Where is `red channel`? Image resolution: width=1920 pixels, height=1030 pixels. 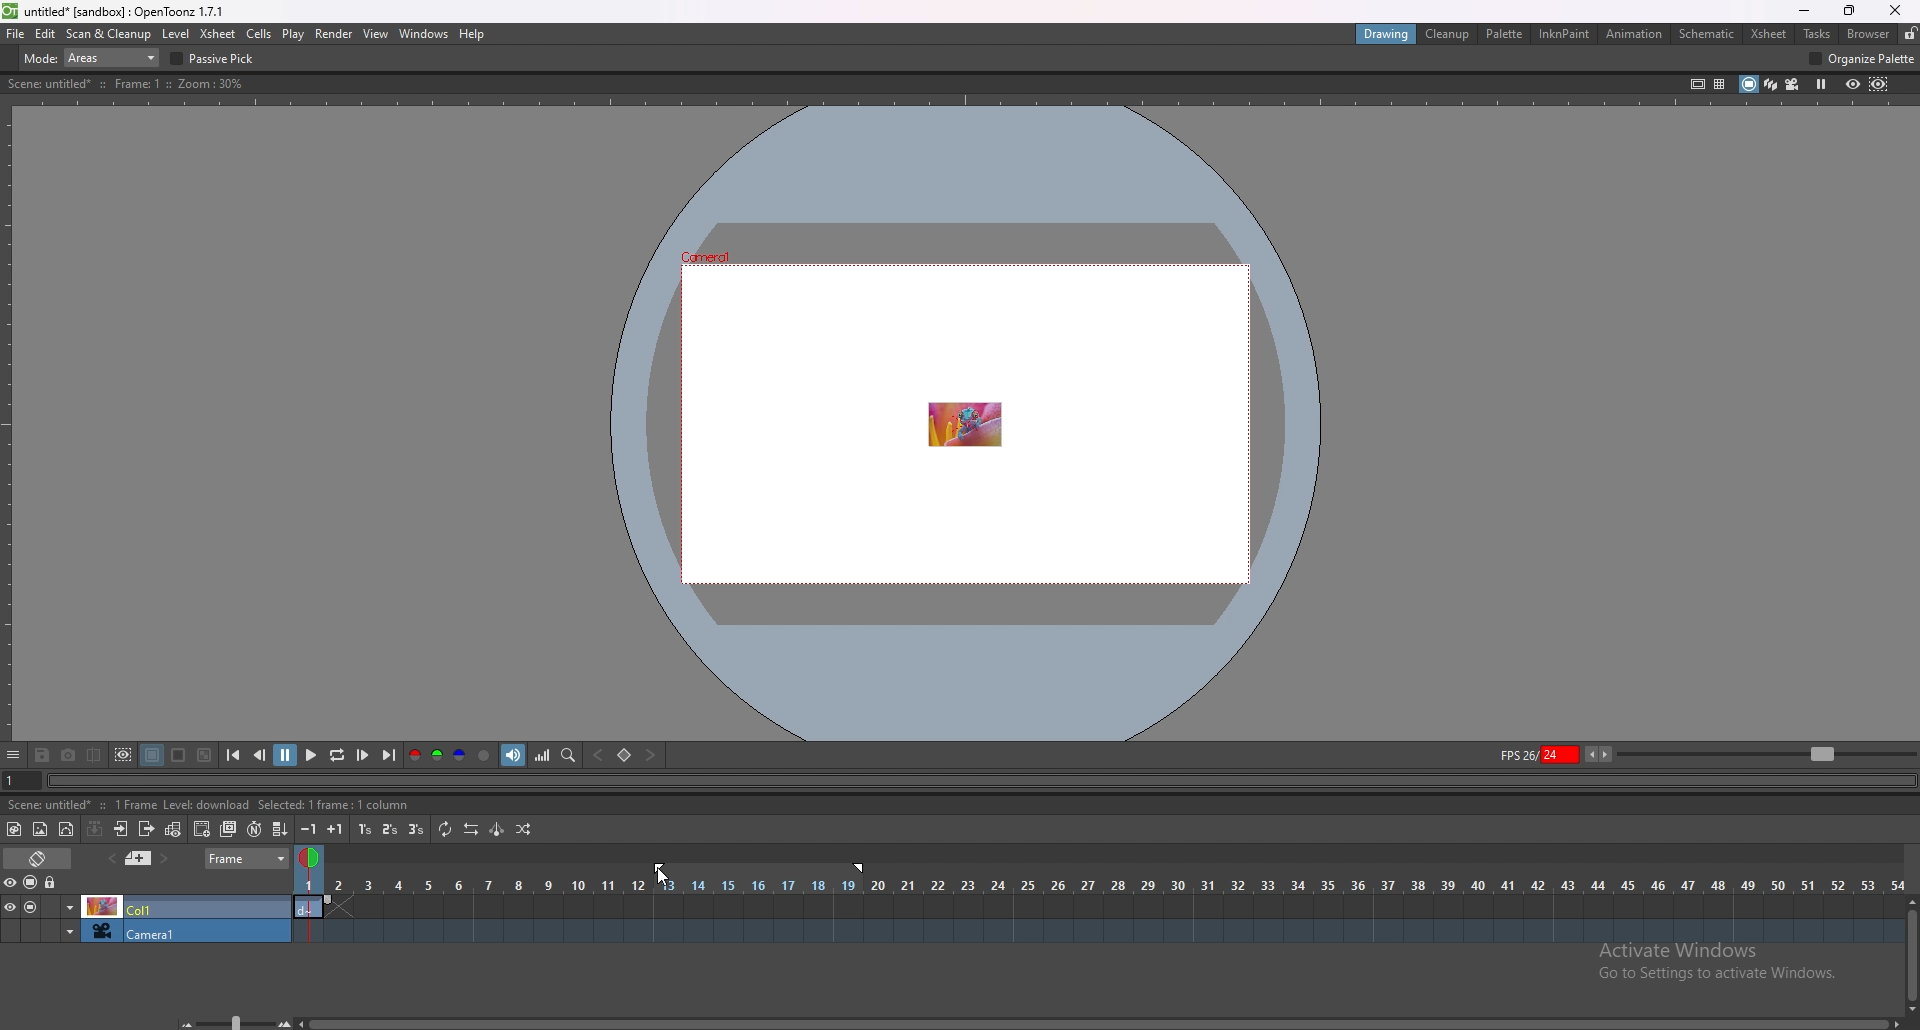
red channel is located at coordinates (414, 754).